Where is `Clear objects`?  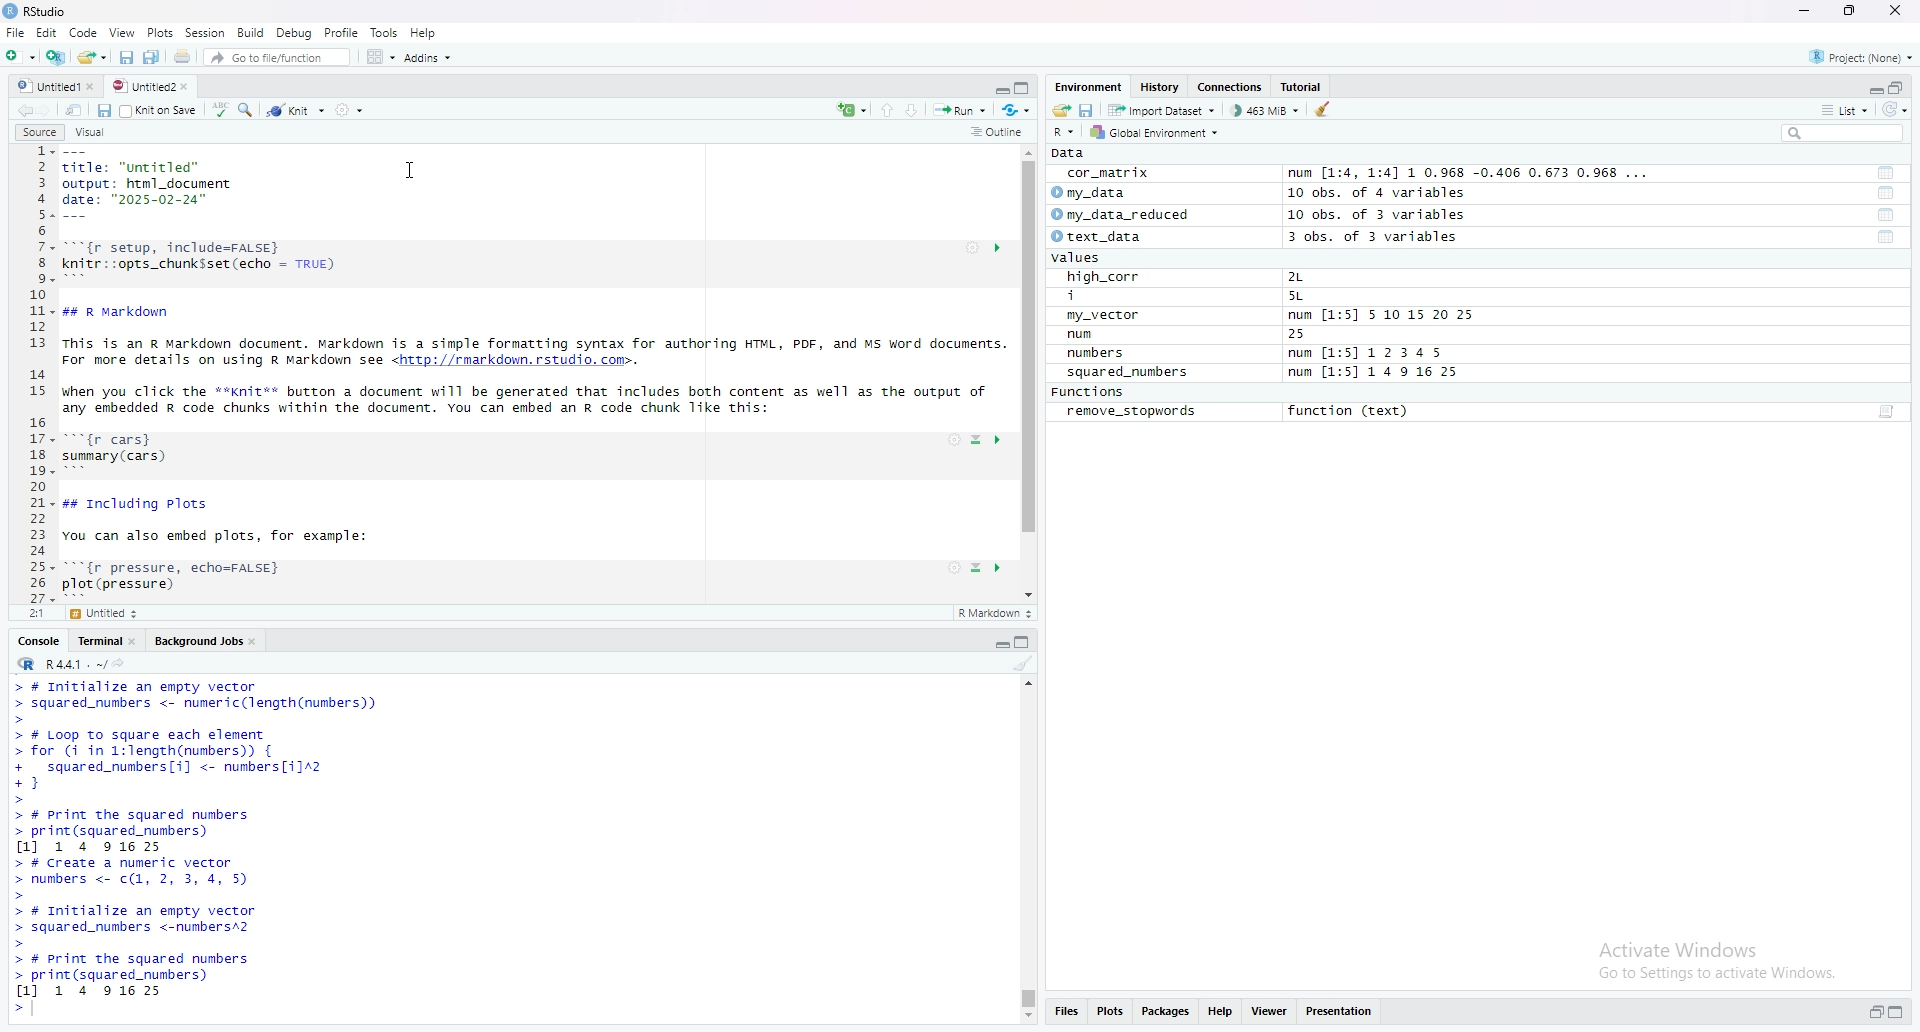
Clear objects is located at coordinates (1326, 111).